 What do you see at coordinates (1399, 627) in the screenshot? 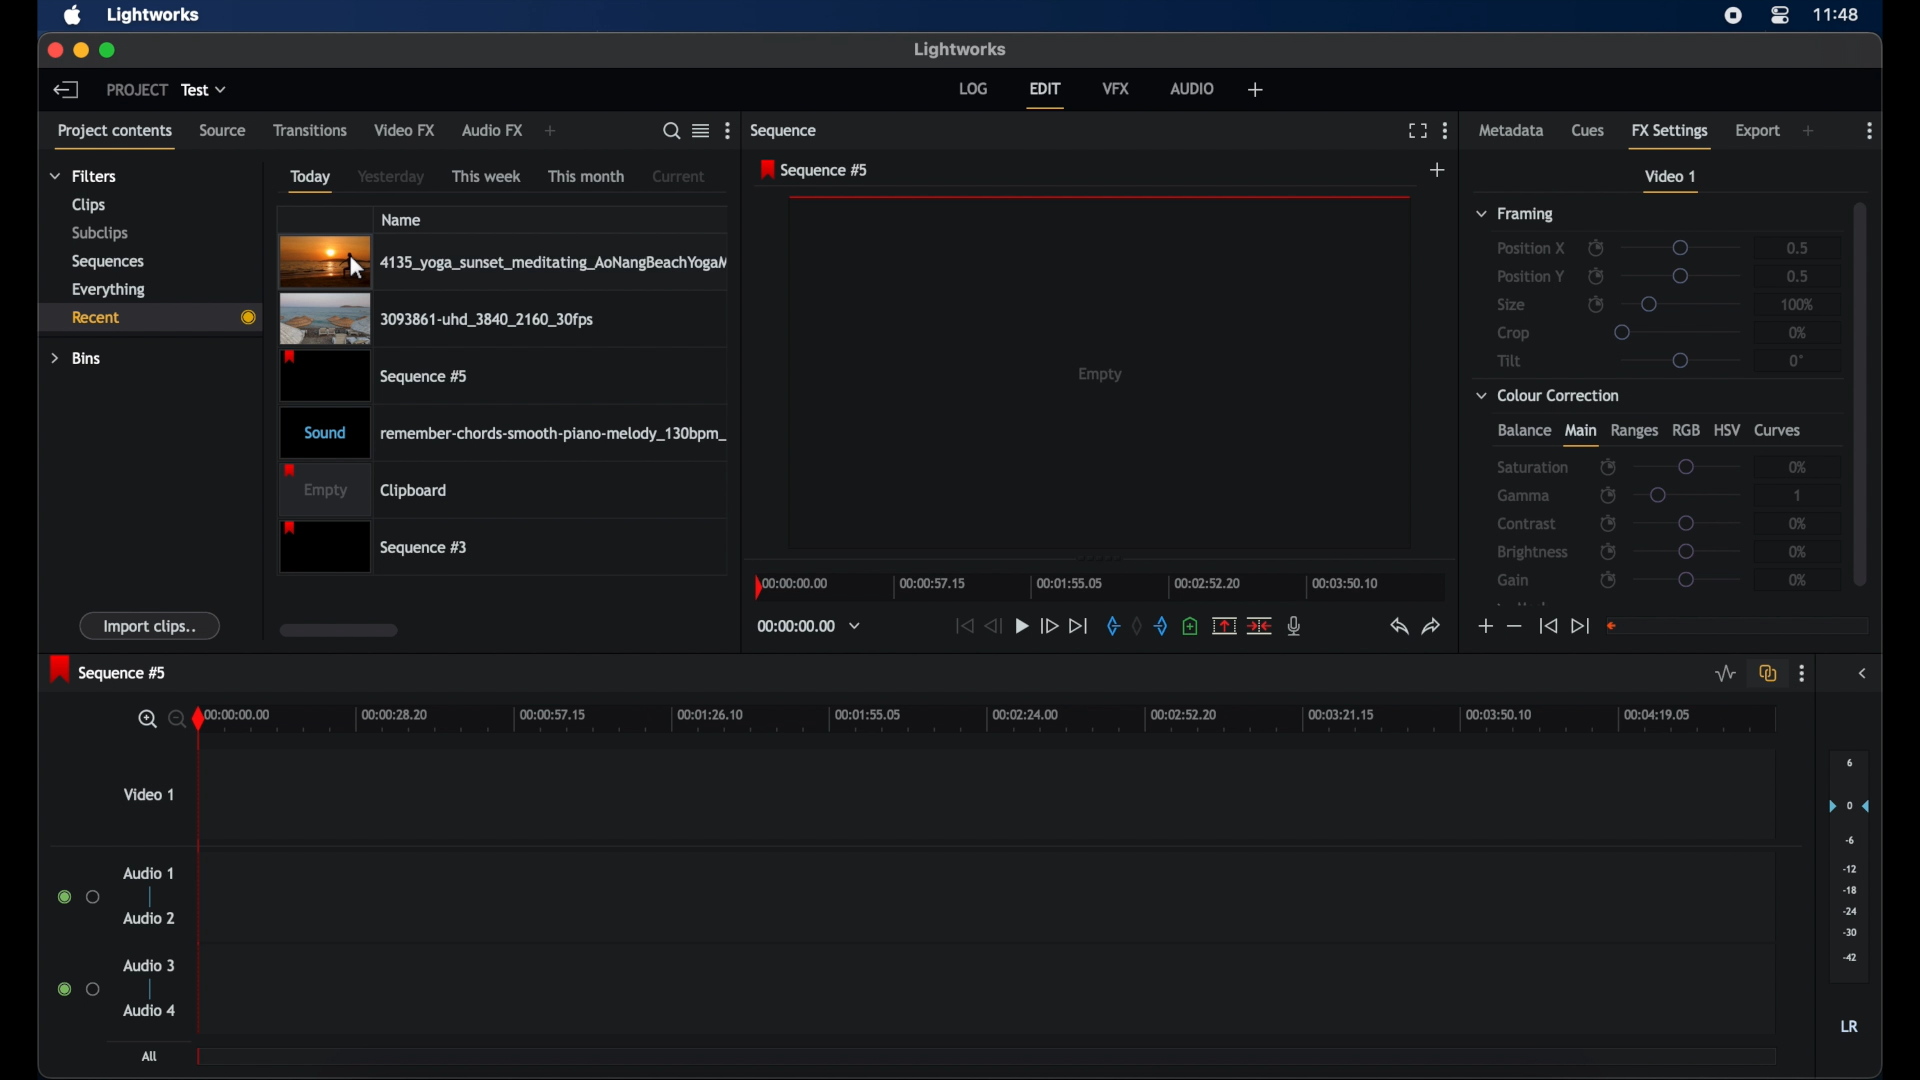
I see `undo` at bounding box center [1399, 627].